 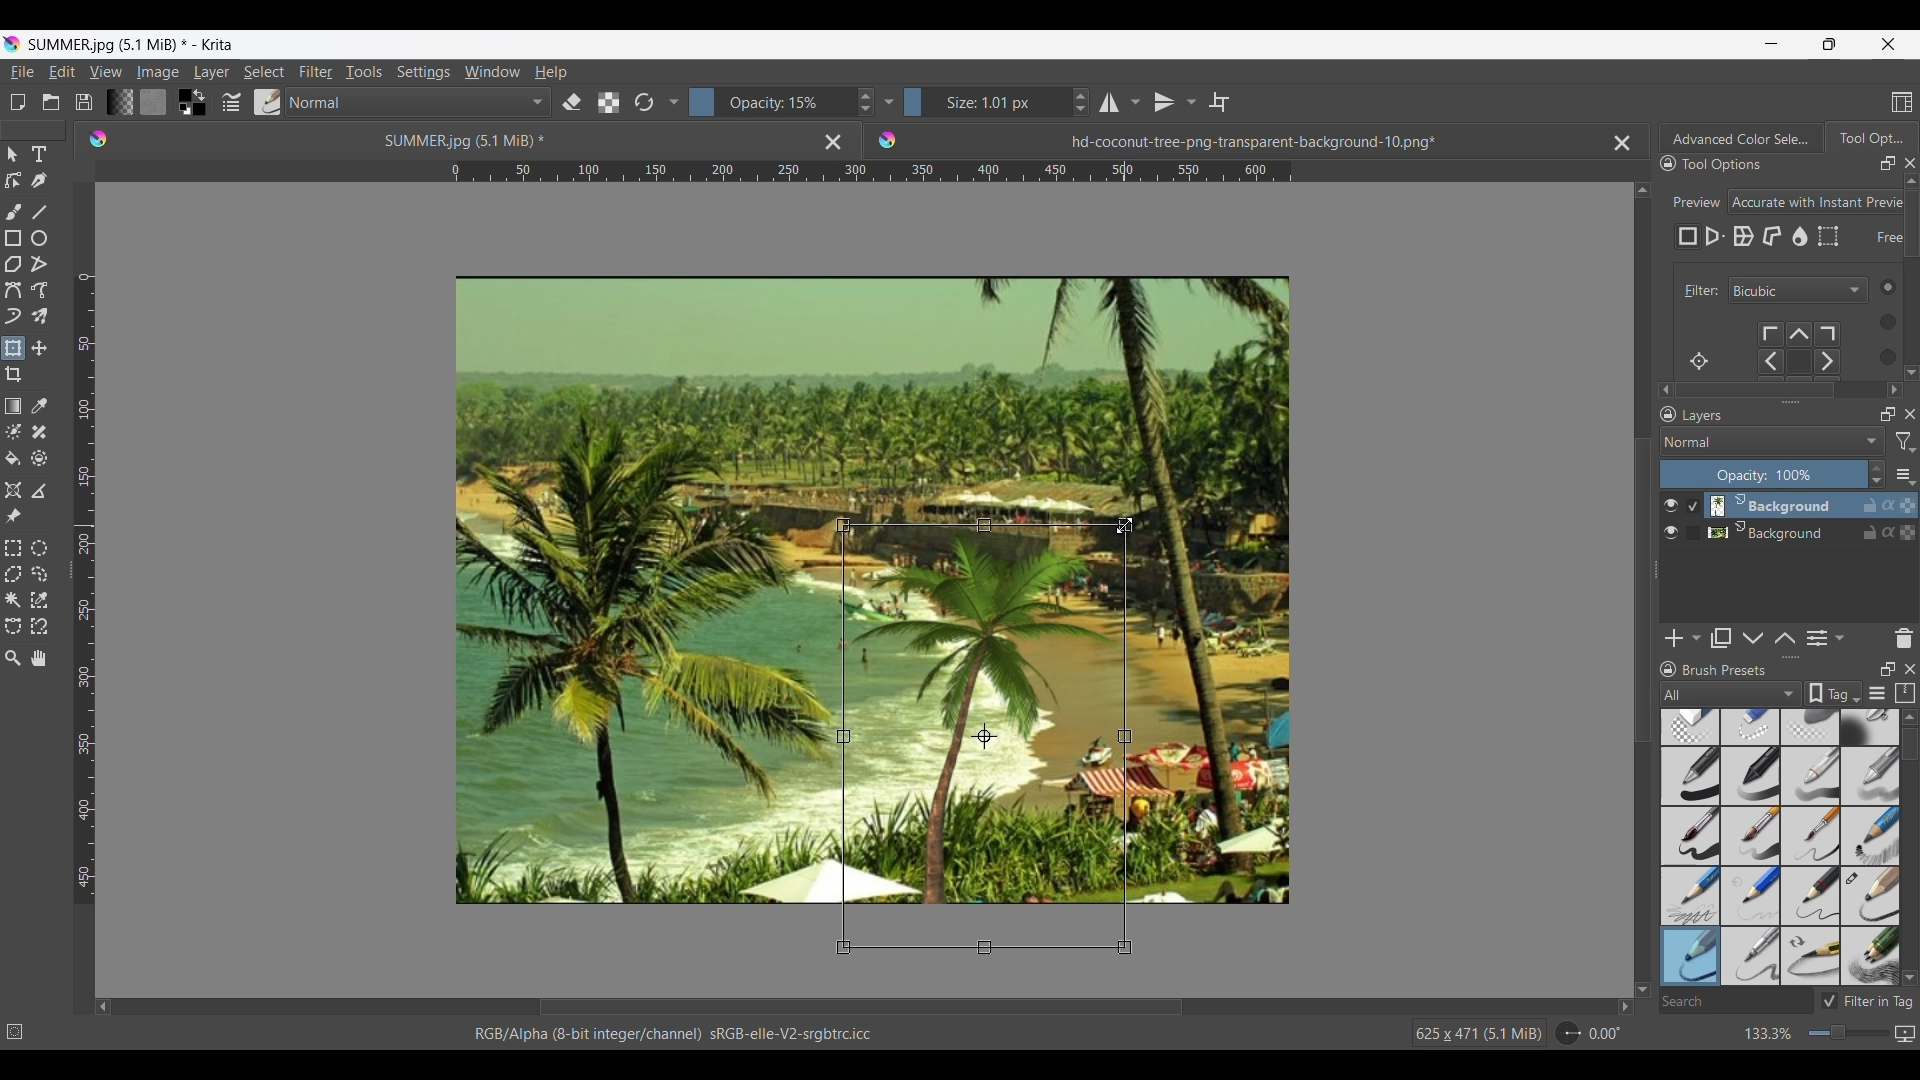 What do you see at coordinates (1660, 387) in the screenshot?
I see `Left` at bounding box center [1660, 387].